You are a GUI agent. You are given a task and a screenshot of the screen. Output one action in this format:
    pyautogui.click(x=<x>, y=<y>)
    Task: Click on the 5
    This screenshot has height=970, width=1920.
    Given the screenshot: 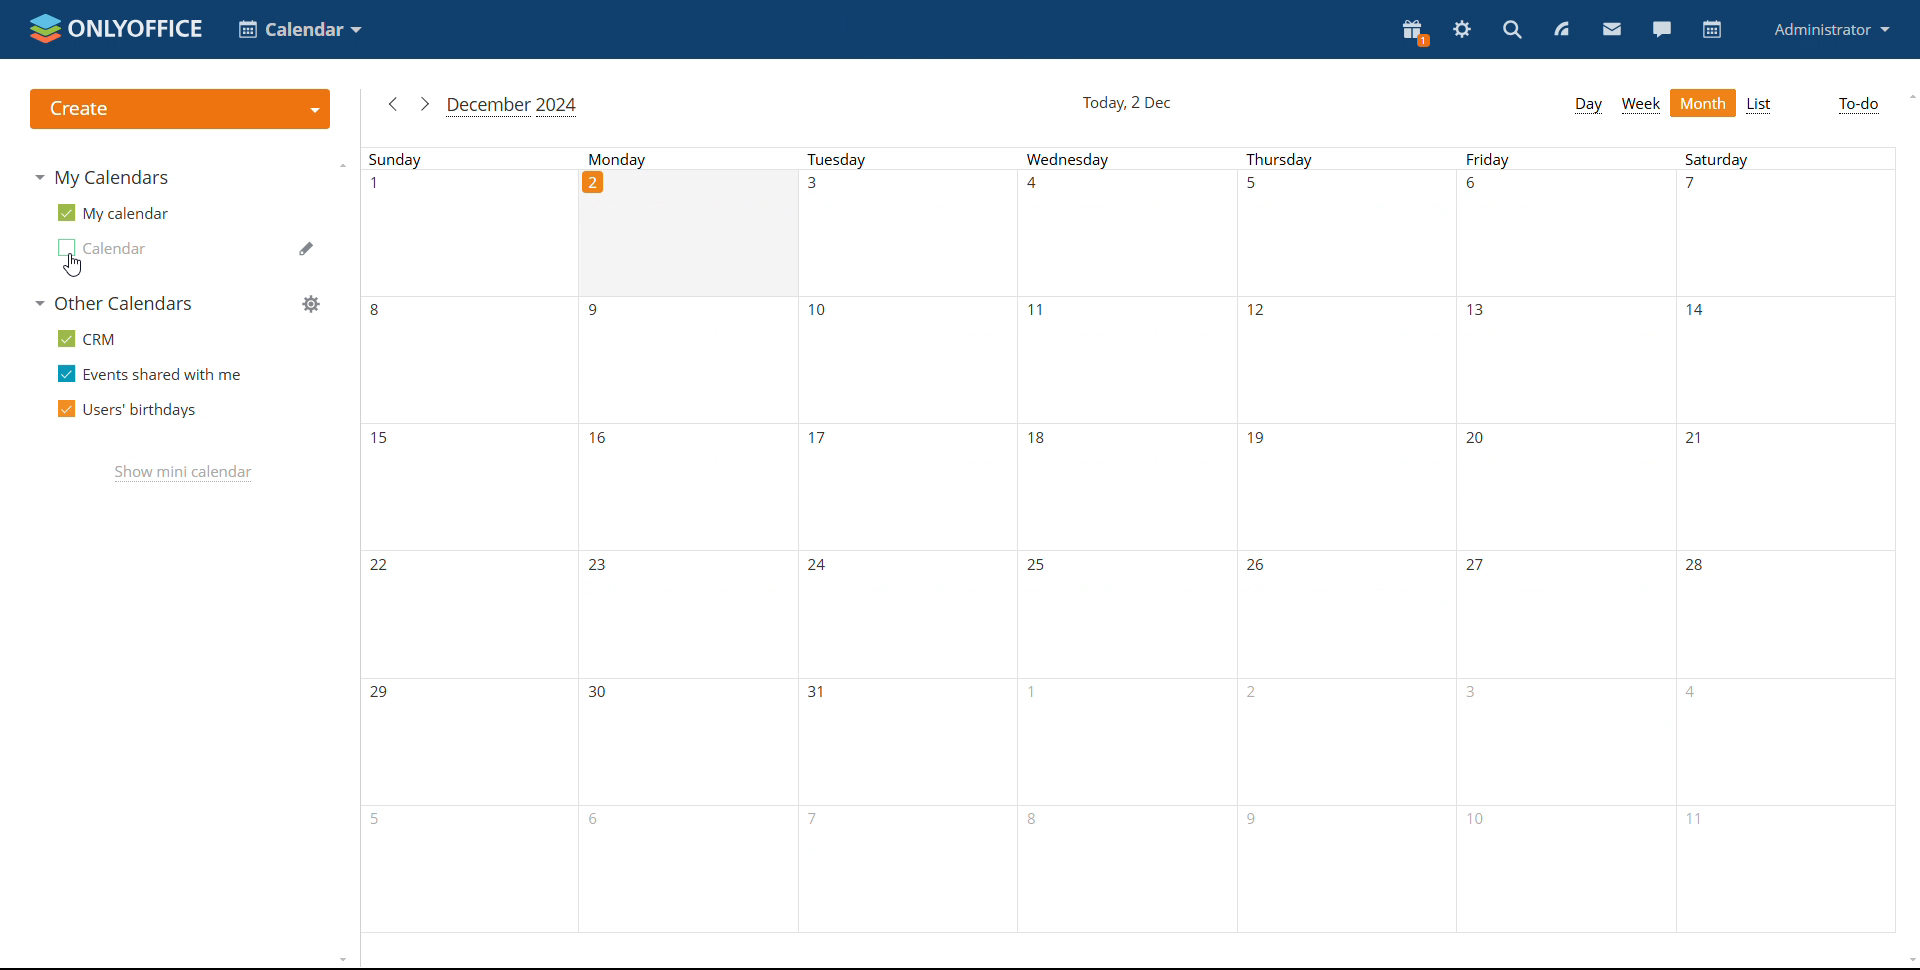 What is the action you would take?
    pyautogui.click(x=1348, y=235)
    